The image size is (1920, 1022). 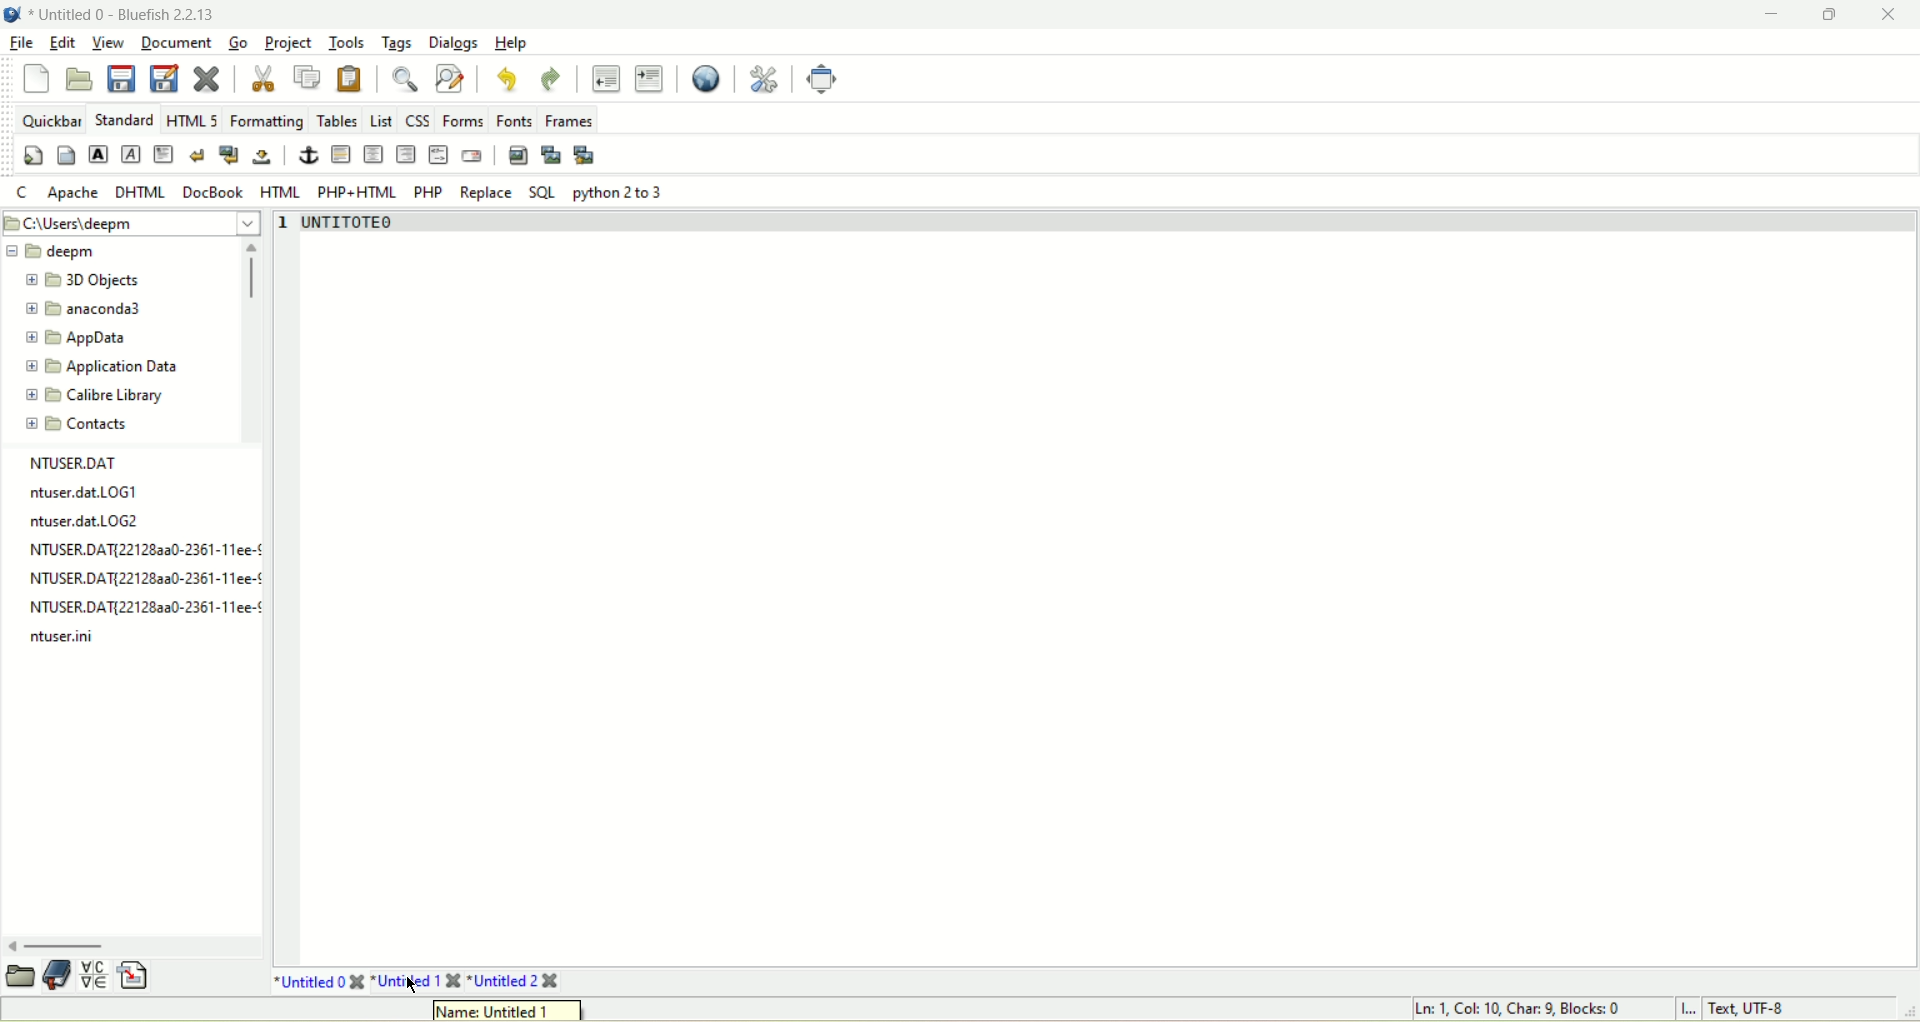 What do you see at coordinates (586, 153) in the screenshot?
I see `multi-thumbnail` at bounding box center [586, 153].